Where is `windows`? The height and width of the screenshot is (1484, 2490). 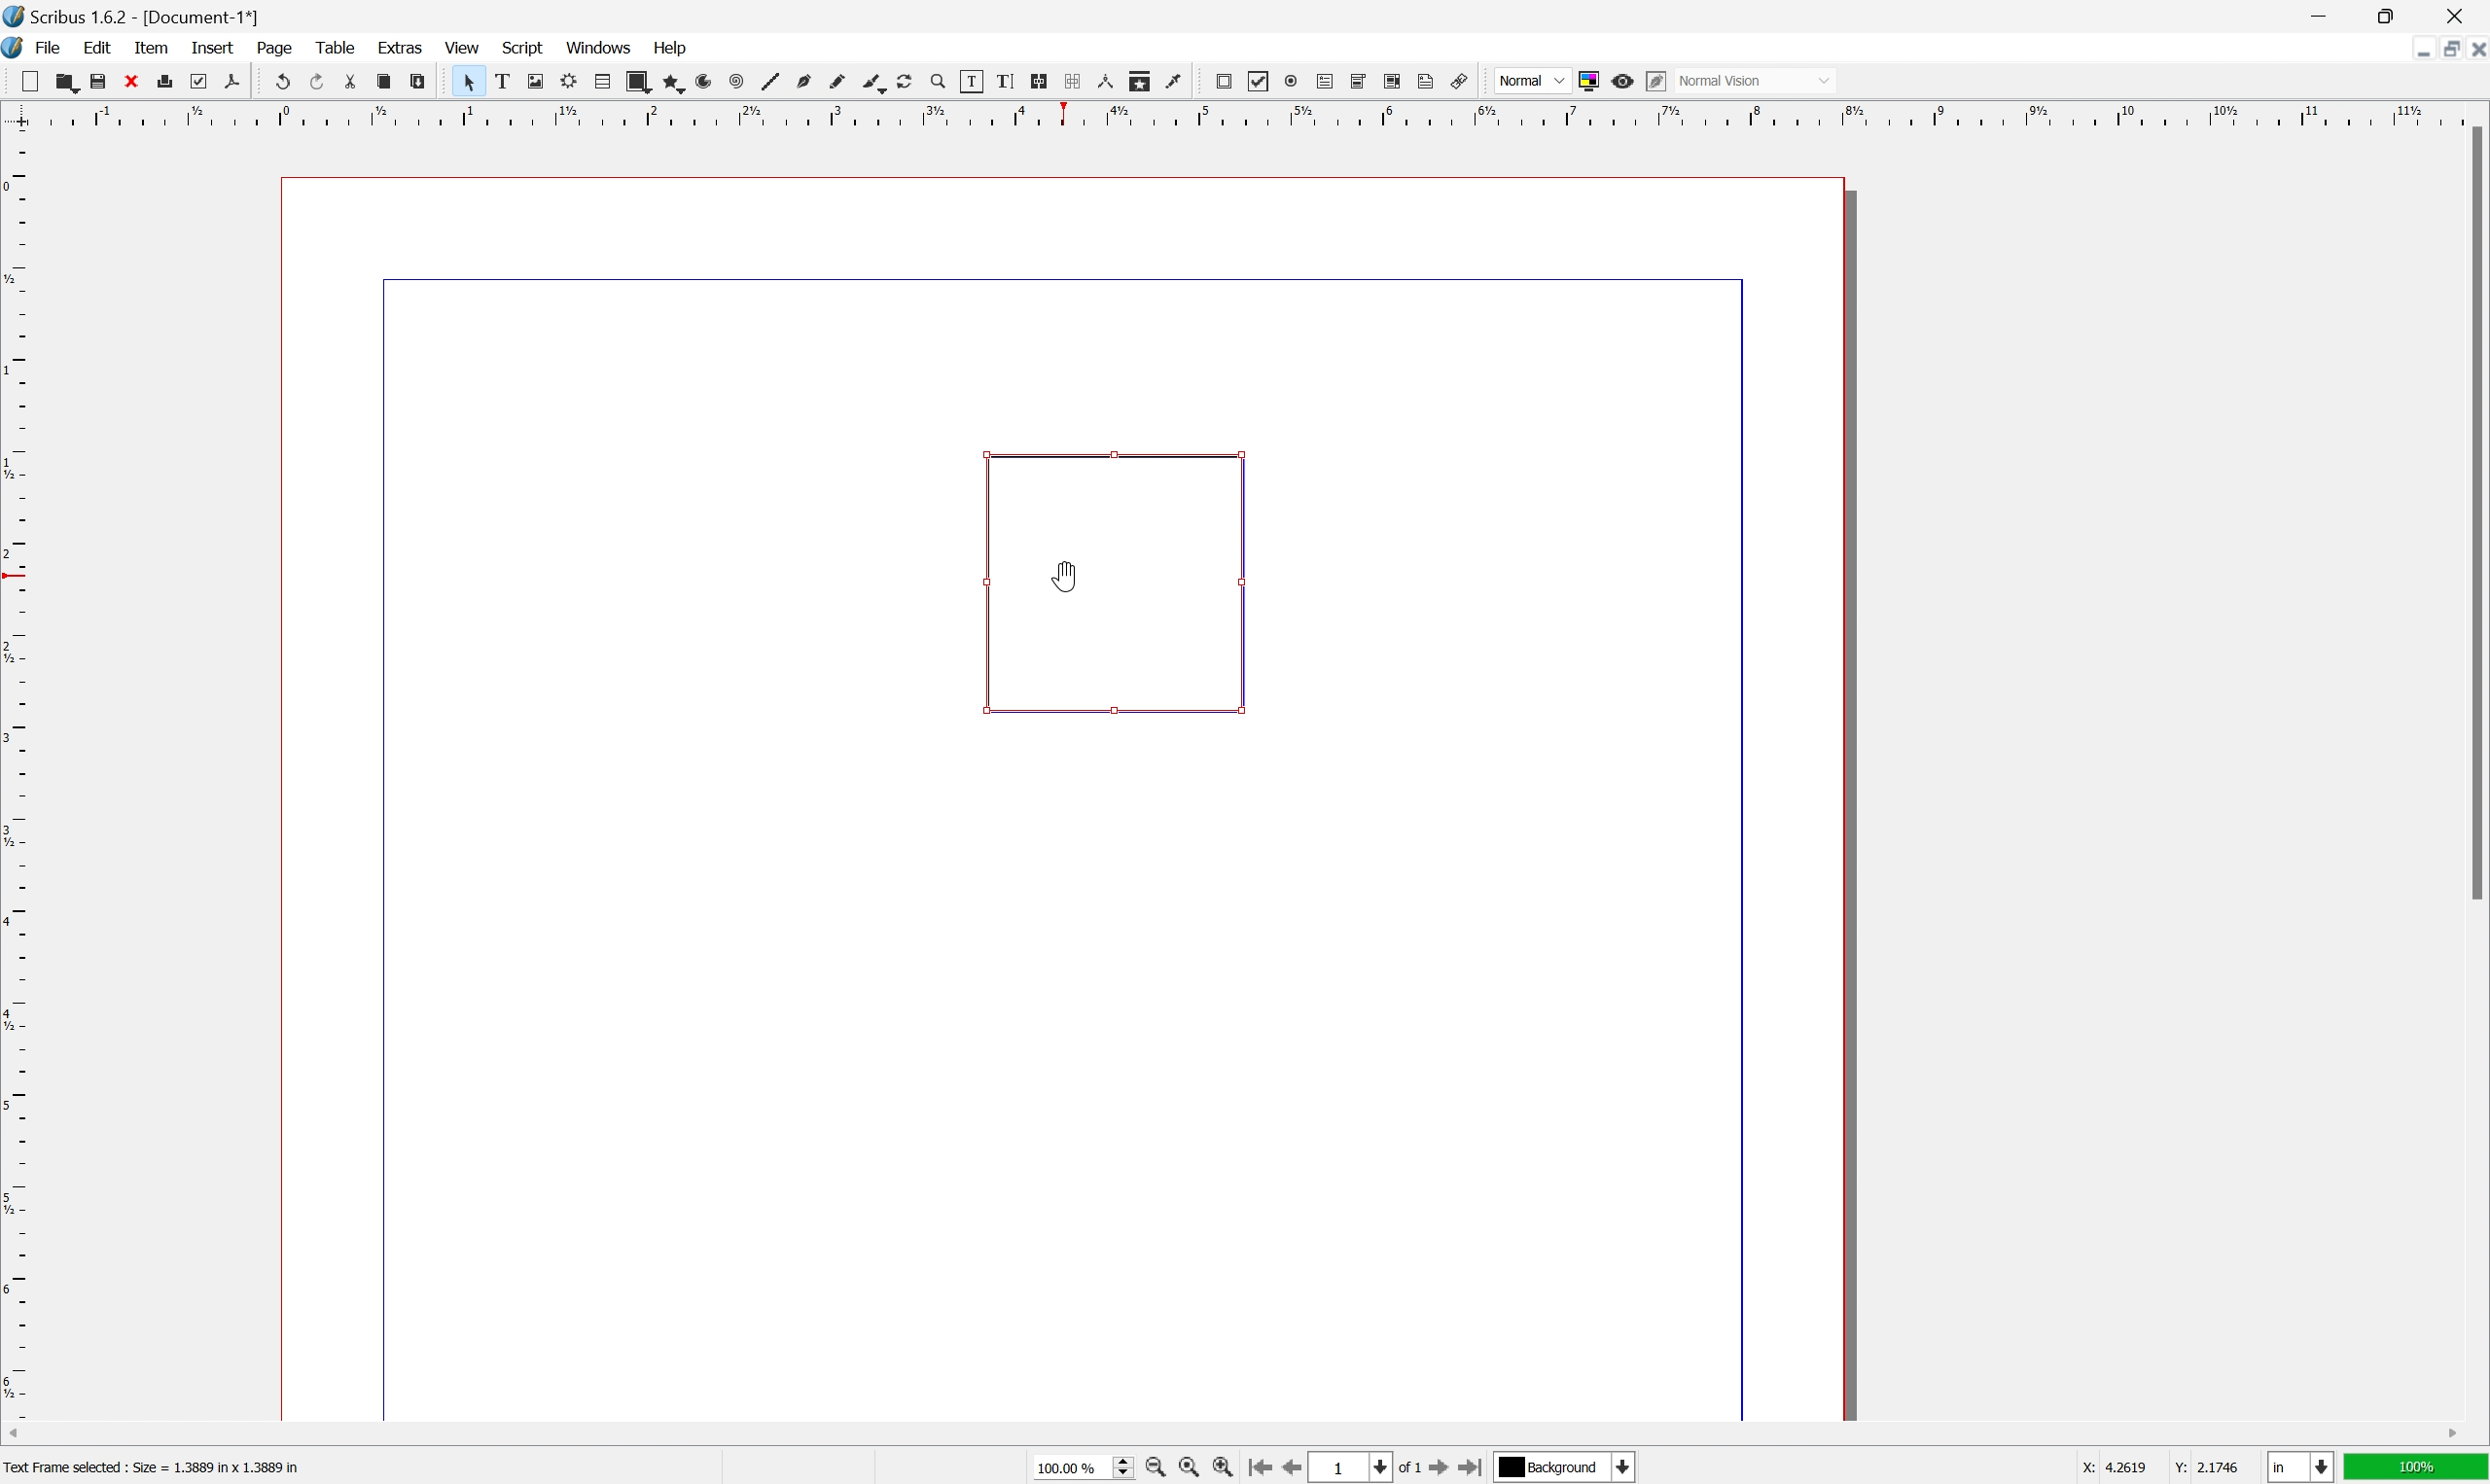 windows is located at coordinates (599, 46).